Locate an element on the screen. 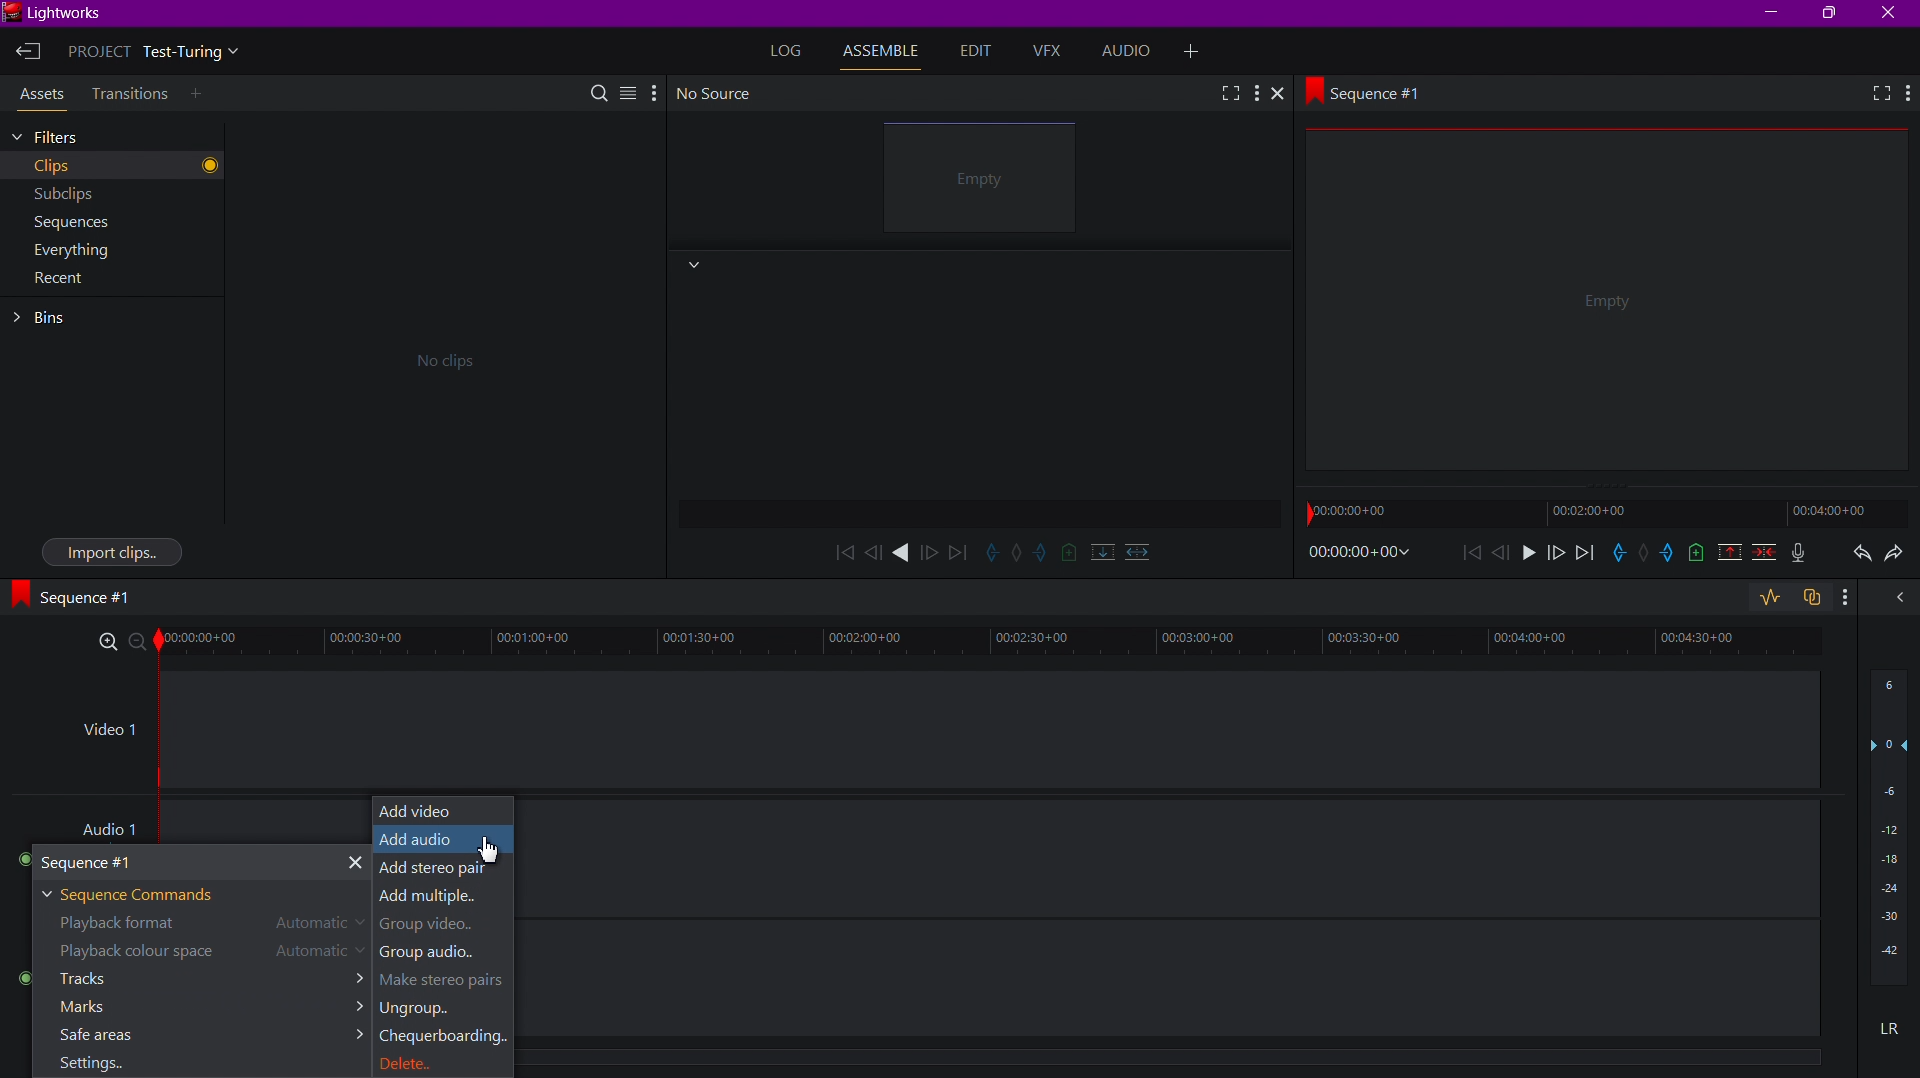 Image resolution: width=1920 pixels, height=1078 pixels. play is located at coordinates (903, 553).